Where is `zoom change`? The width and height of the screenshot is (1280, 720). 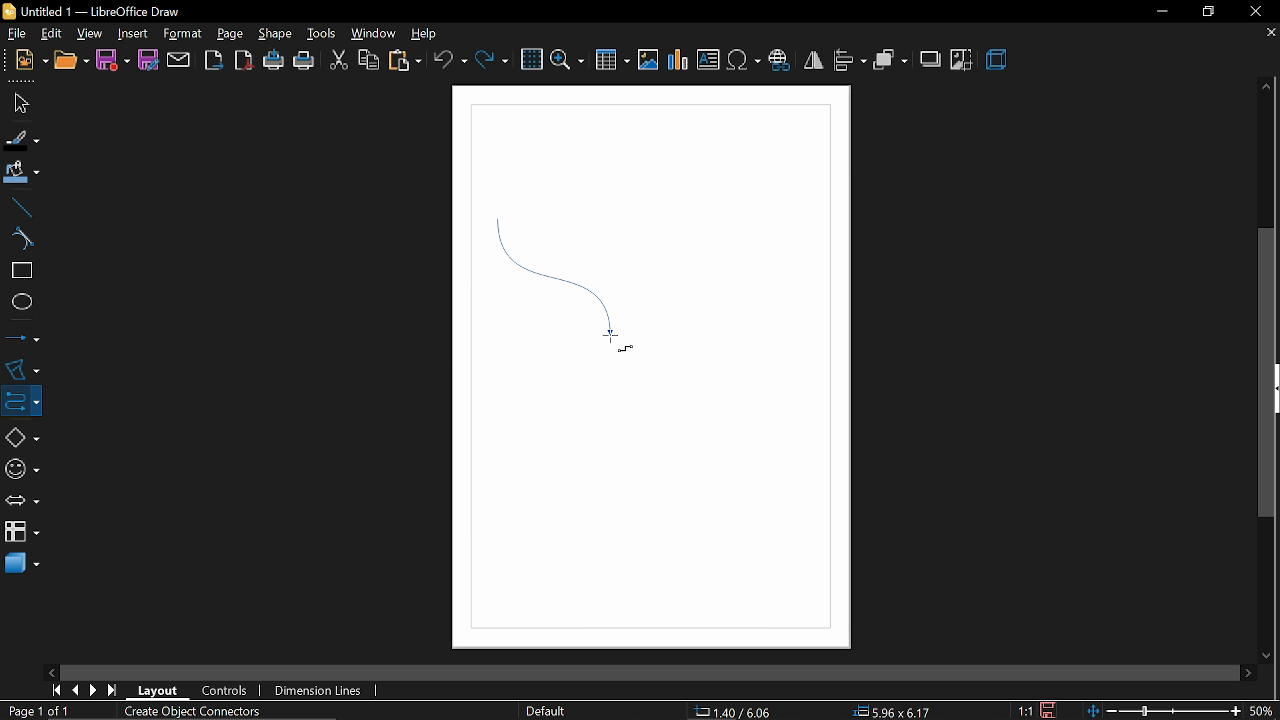 zoom change is located at coordinates (1166, 712).